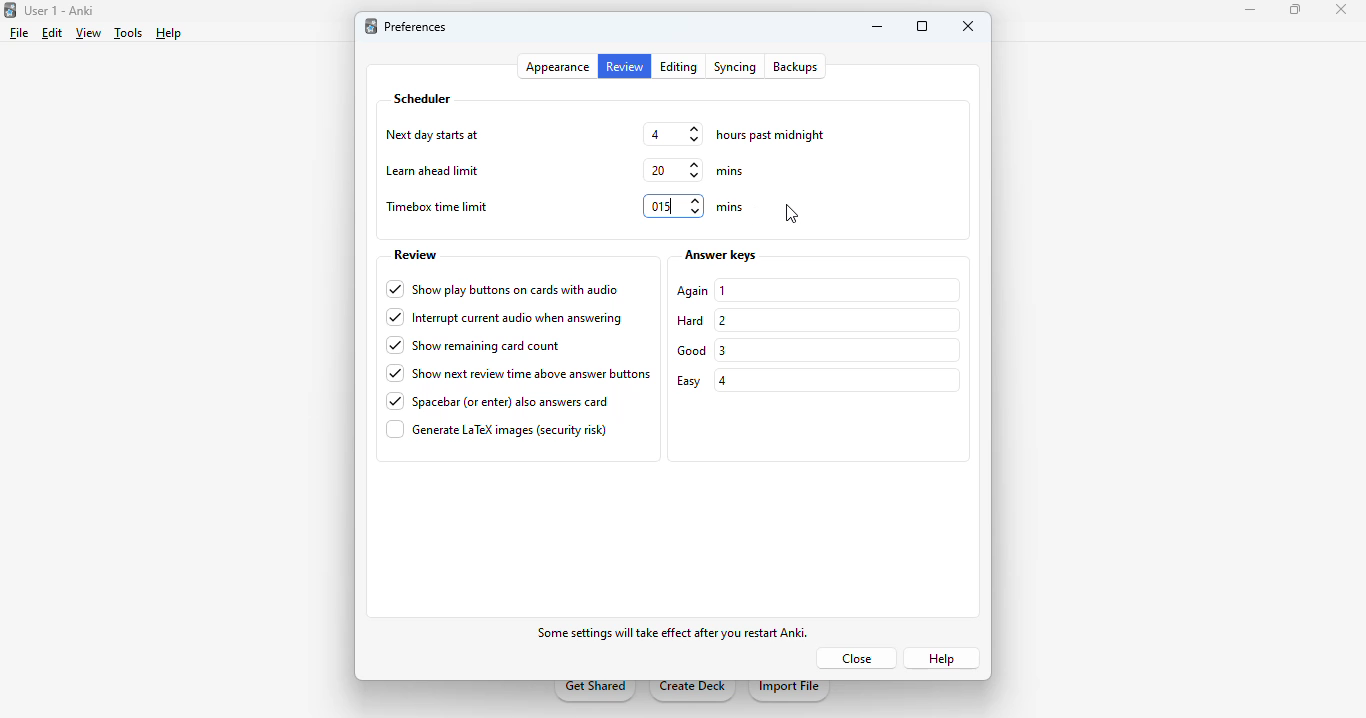  Describe the element at coordinates (498, 402) in the screenshot. I see `spacebar (or enter) also answers card` at that location.